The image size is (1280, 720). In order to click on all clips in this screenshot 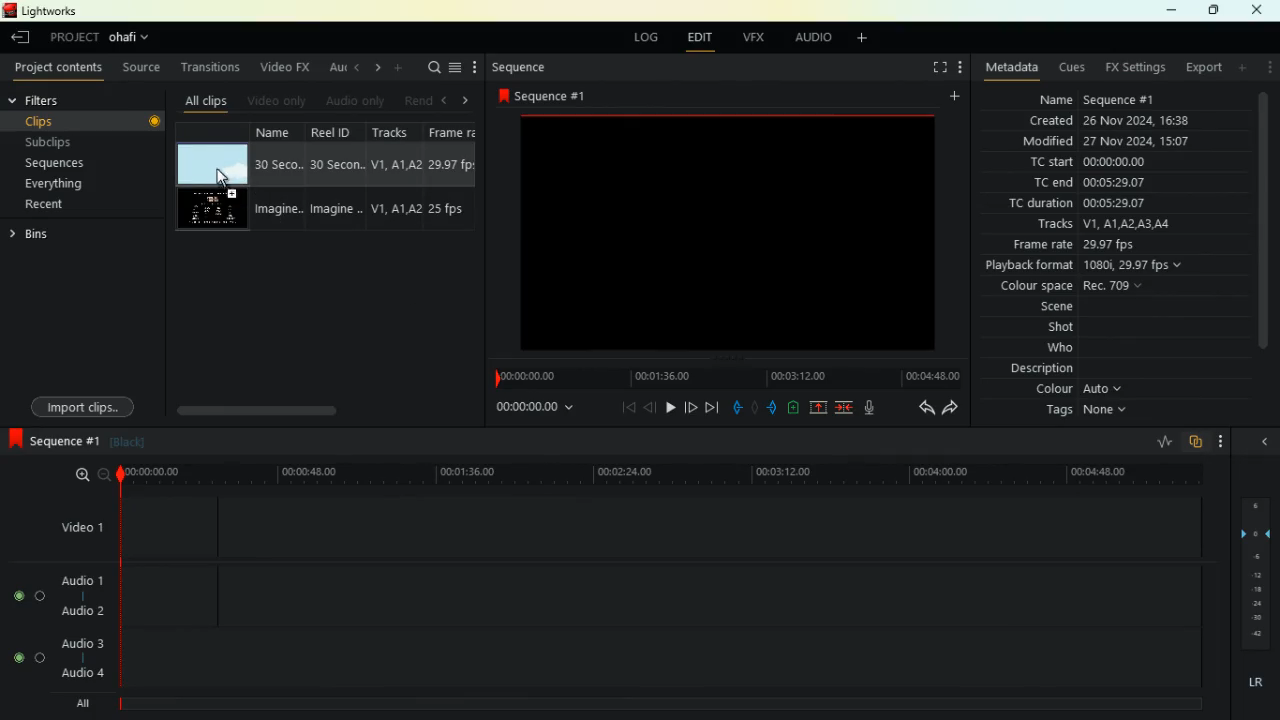, I will do `click(208, 102)`.